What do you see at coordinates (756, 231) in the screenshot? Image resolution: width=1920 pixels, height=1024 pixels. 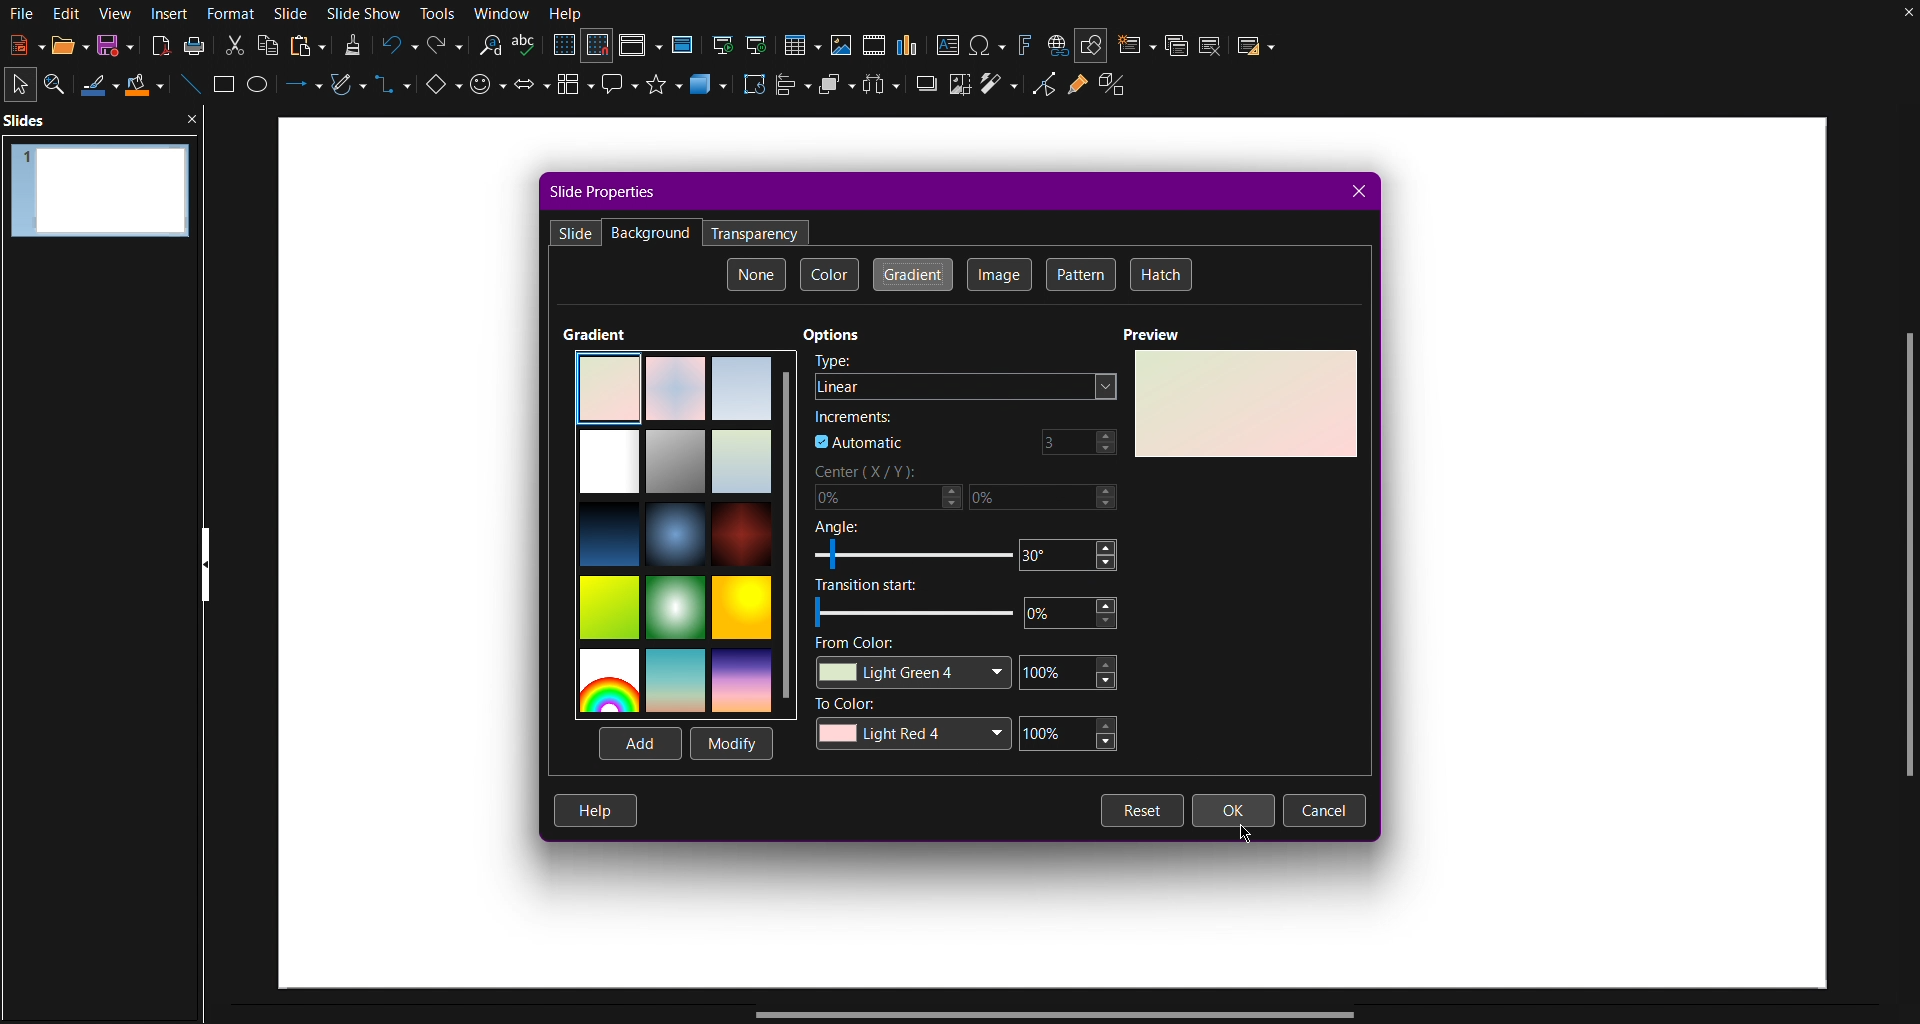 I see `Transparency` at bounding box center [756, 231].